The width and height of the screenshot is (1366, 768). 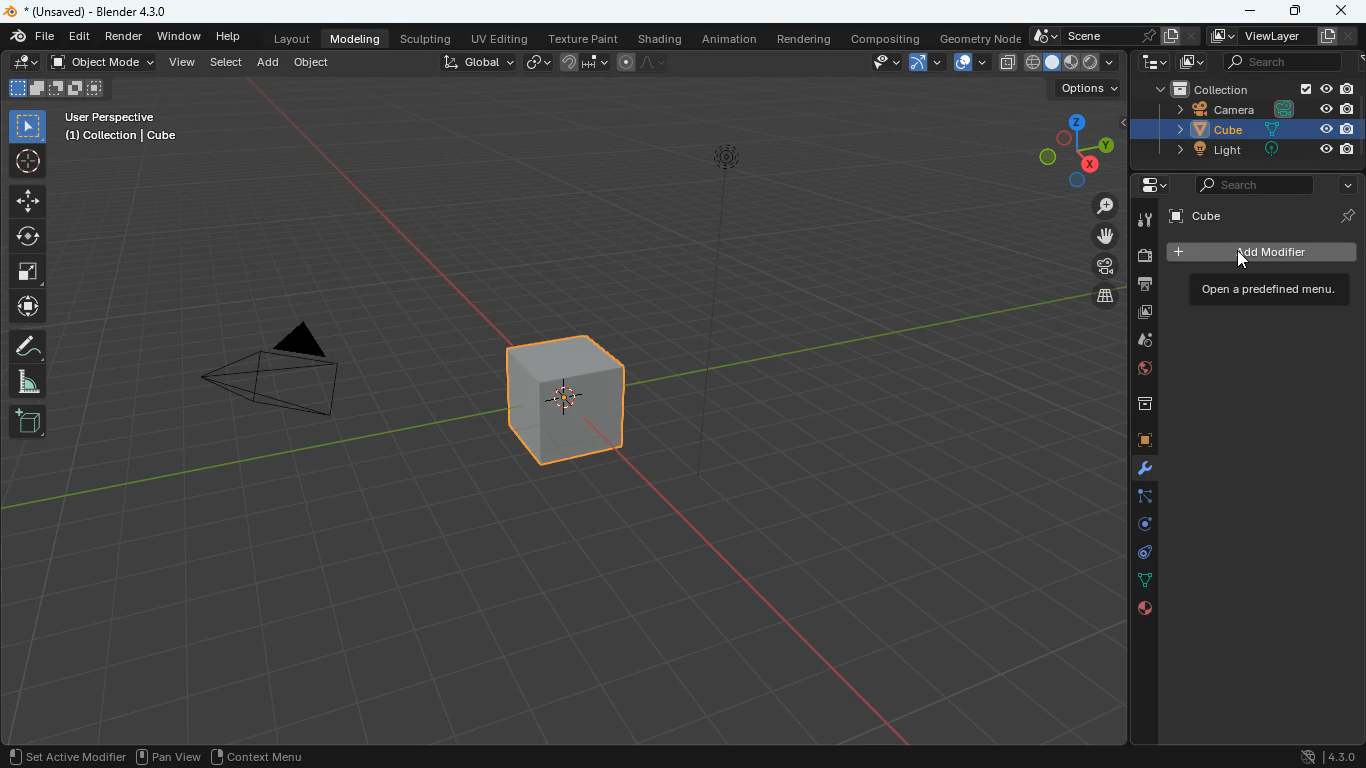 What do you see at coordinates (255, 756) in the screenshot?
I see `view` at bounding box center [255, 756].